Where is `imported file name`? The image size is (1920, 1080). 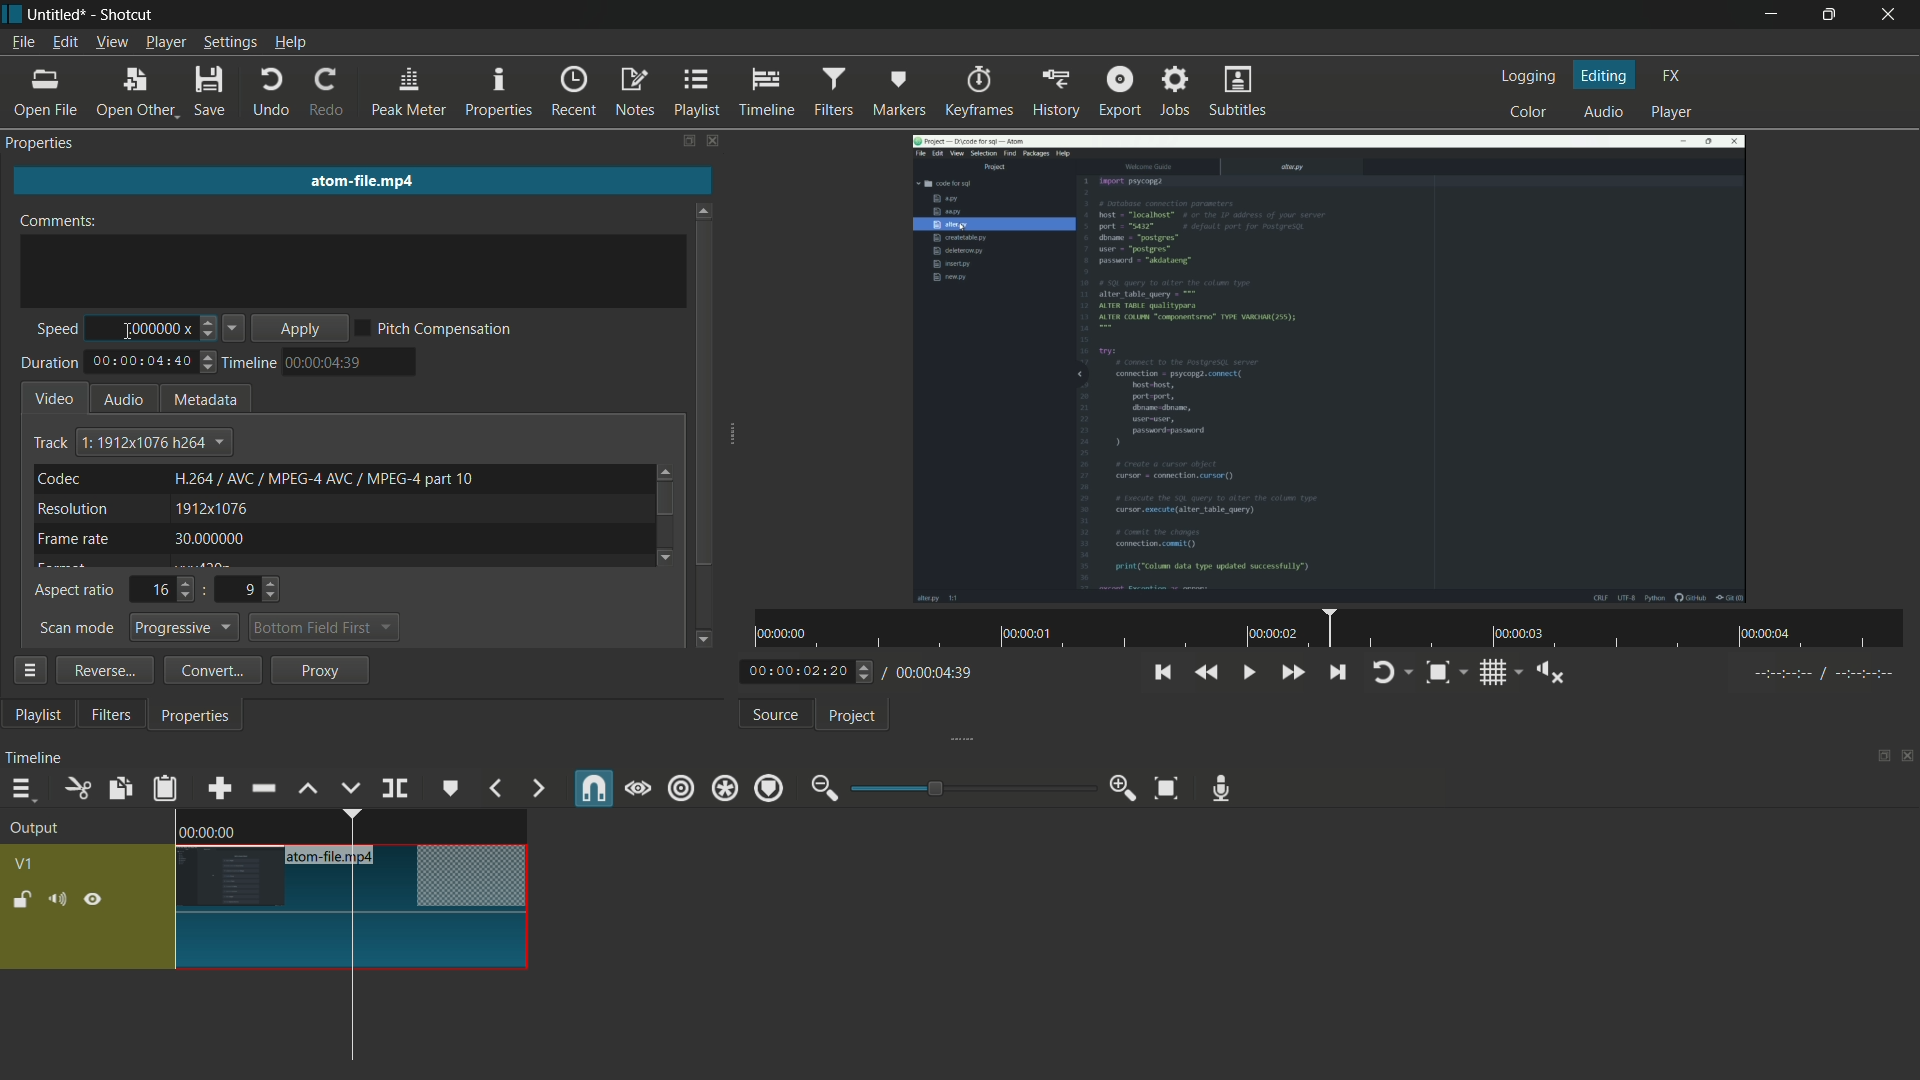
imported file name is located at coordinates (359, 178).